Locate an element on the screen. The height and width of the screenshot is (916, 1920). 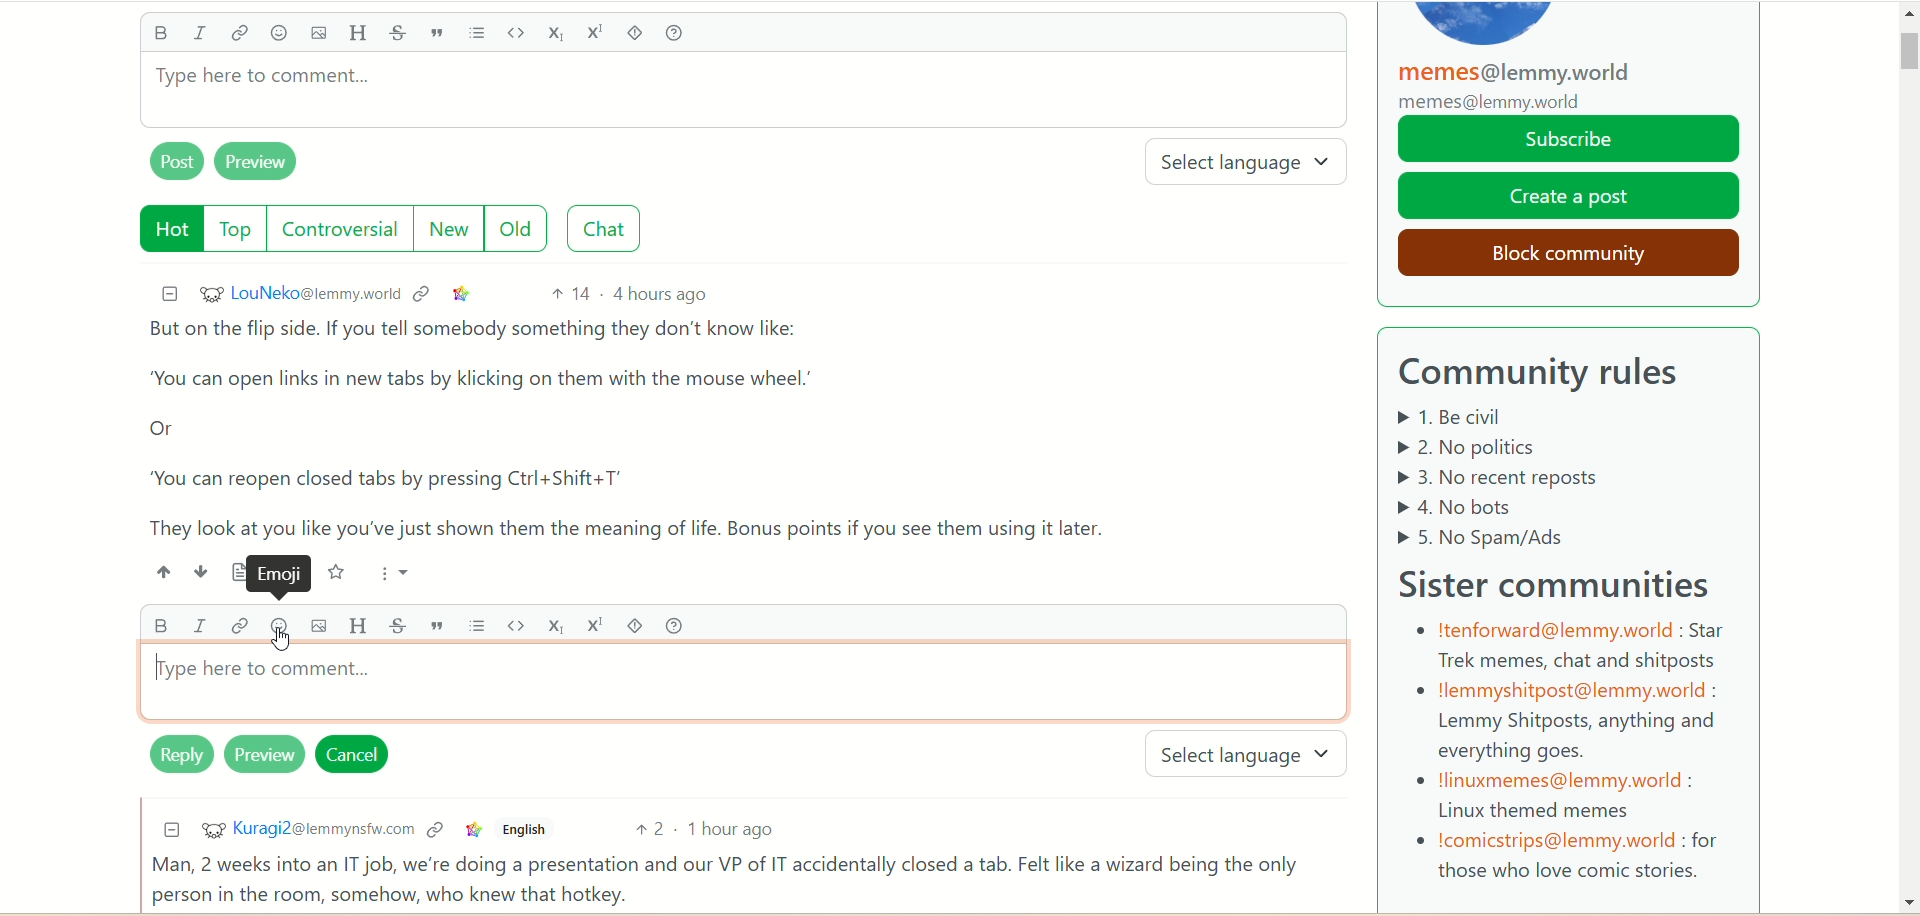
code is located at coordinates (515, 627).